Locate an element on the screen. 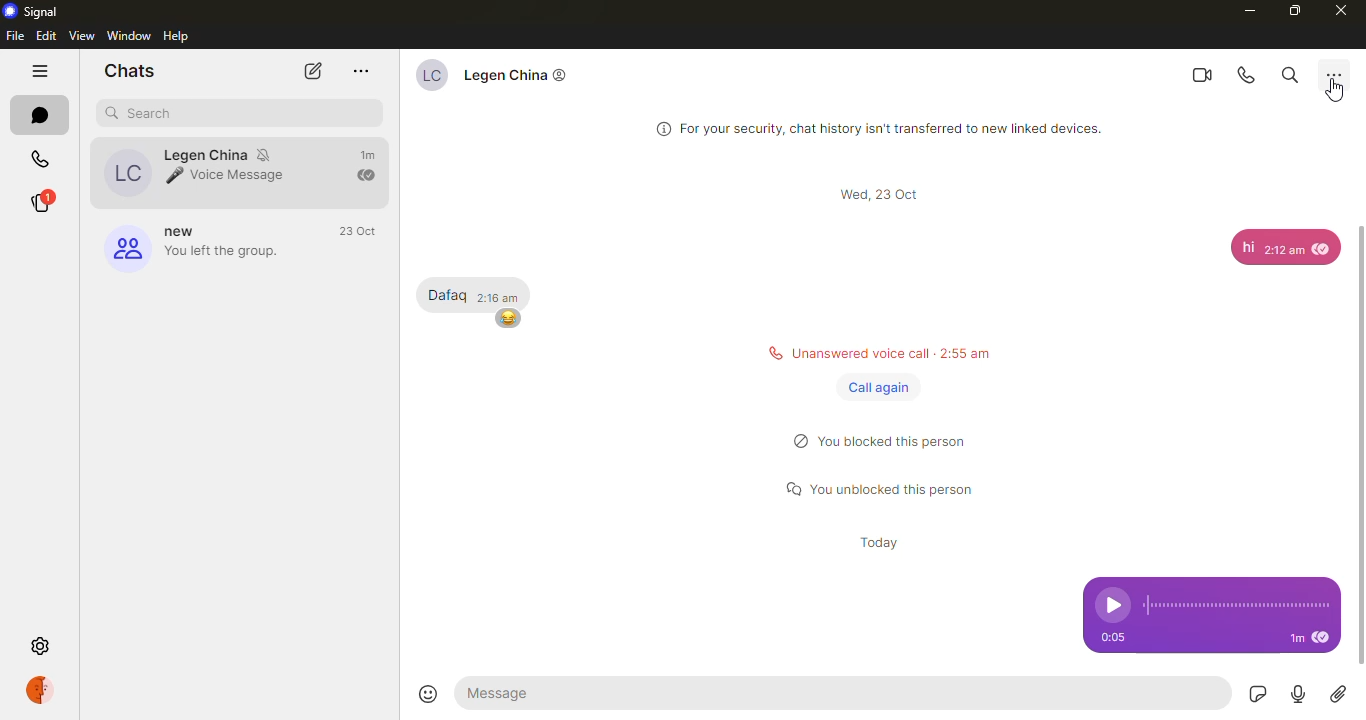 The image size is (1366, 720). emoji is located at coordinates (506, 319).